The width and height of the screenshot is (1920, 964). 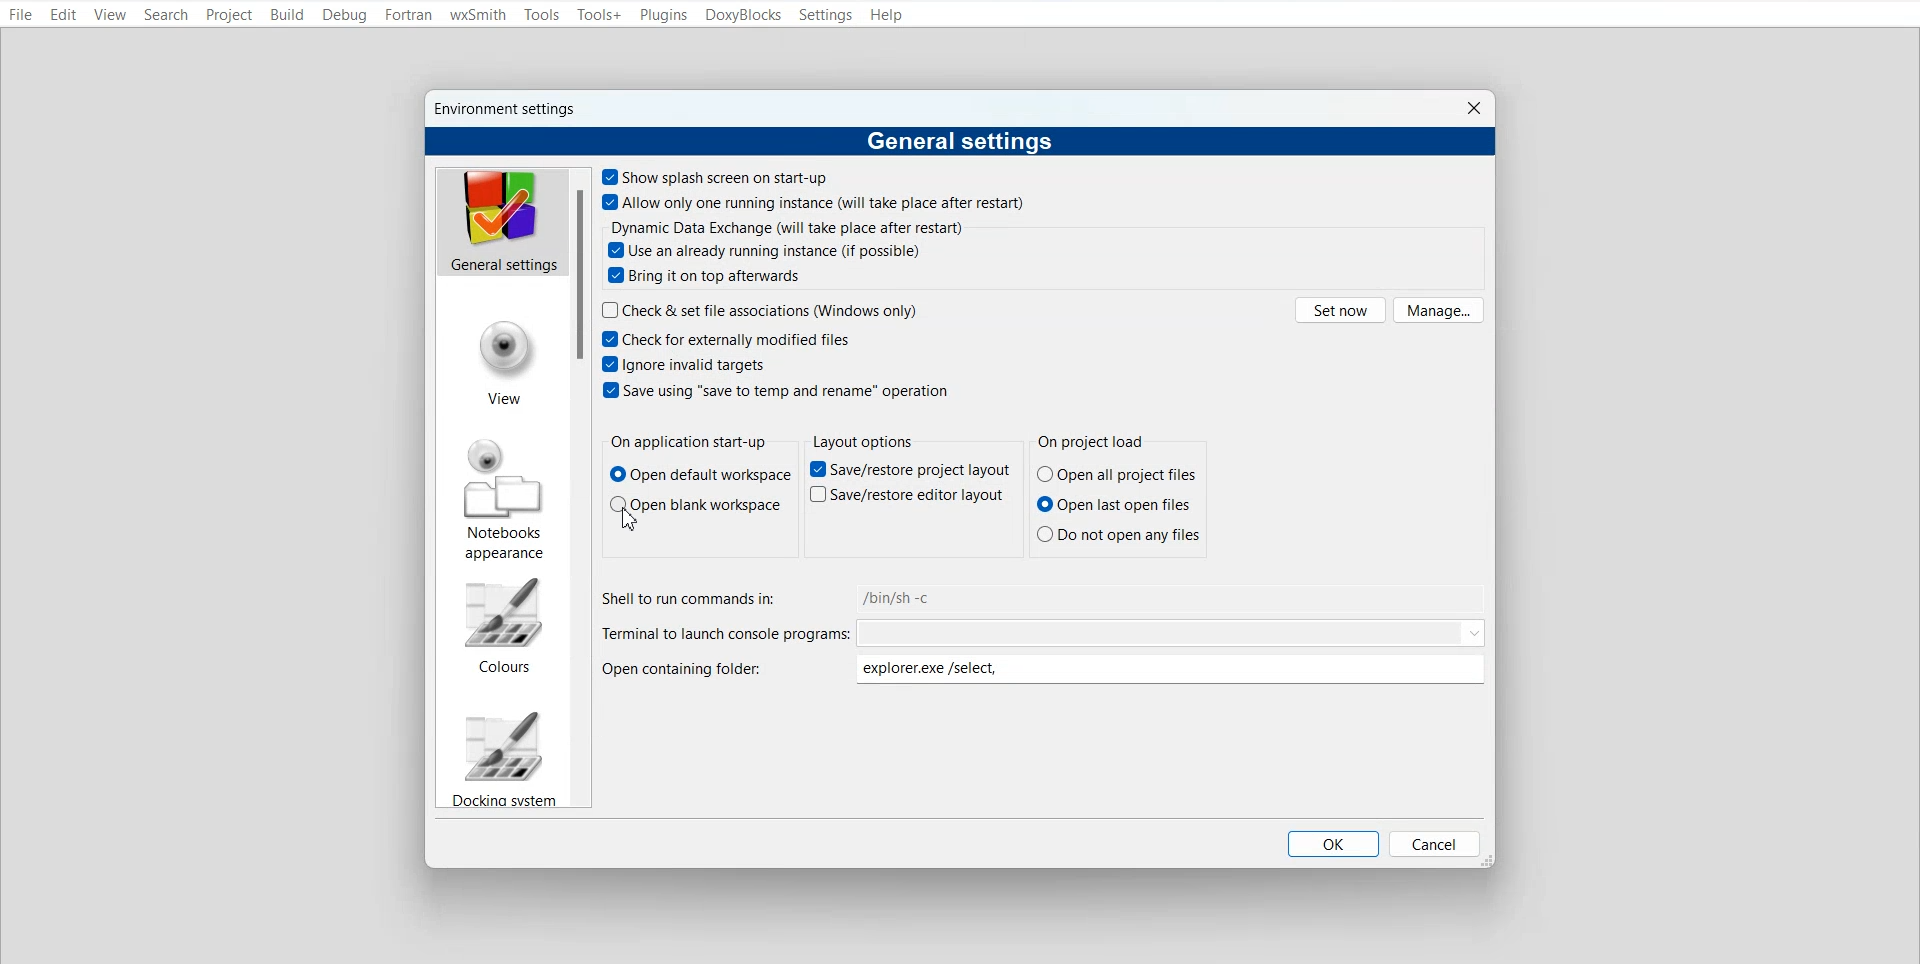 I want to click on Save/restore editor layout, so click(x=906, y=494).